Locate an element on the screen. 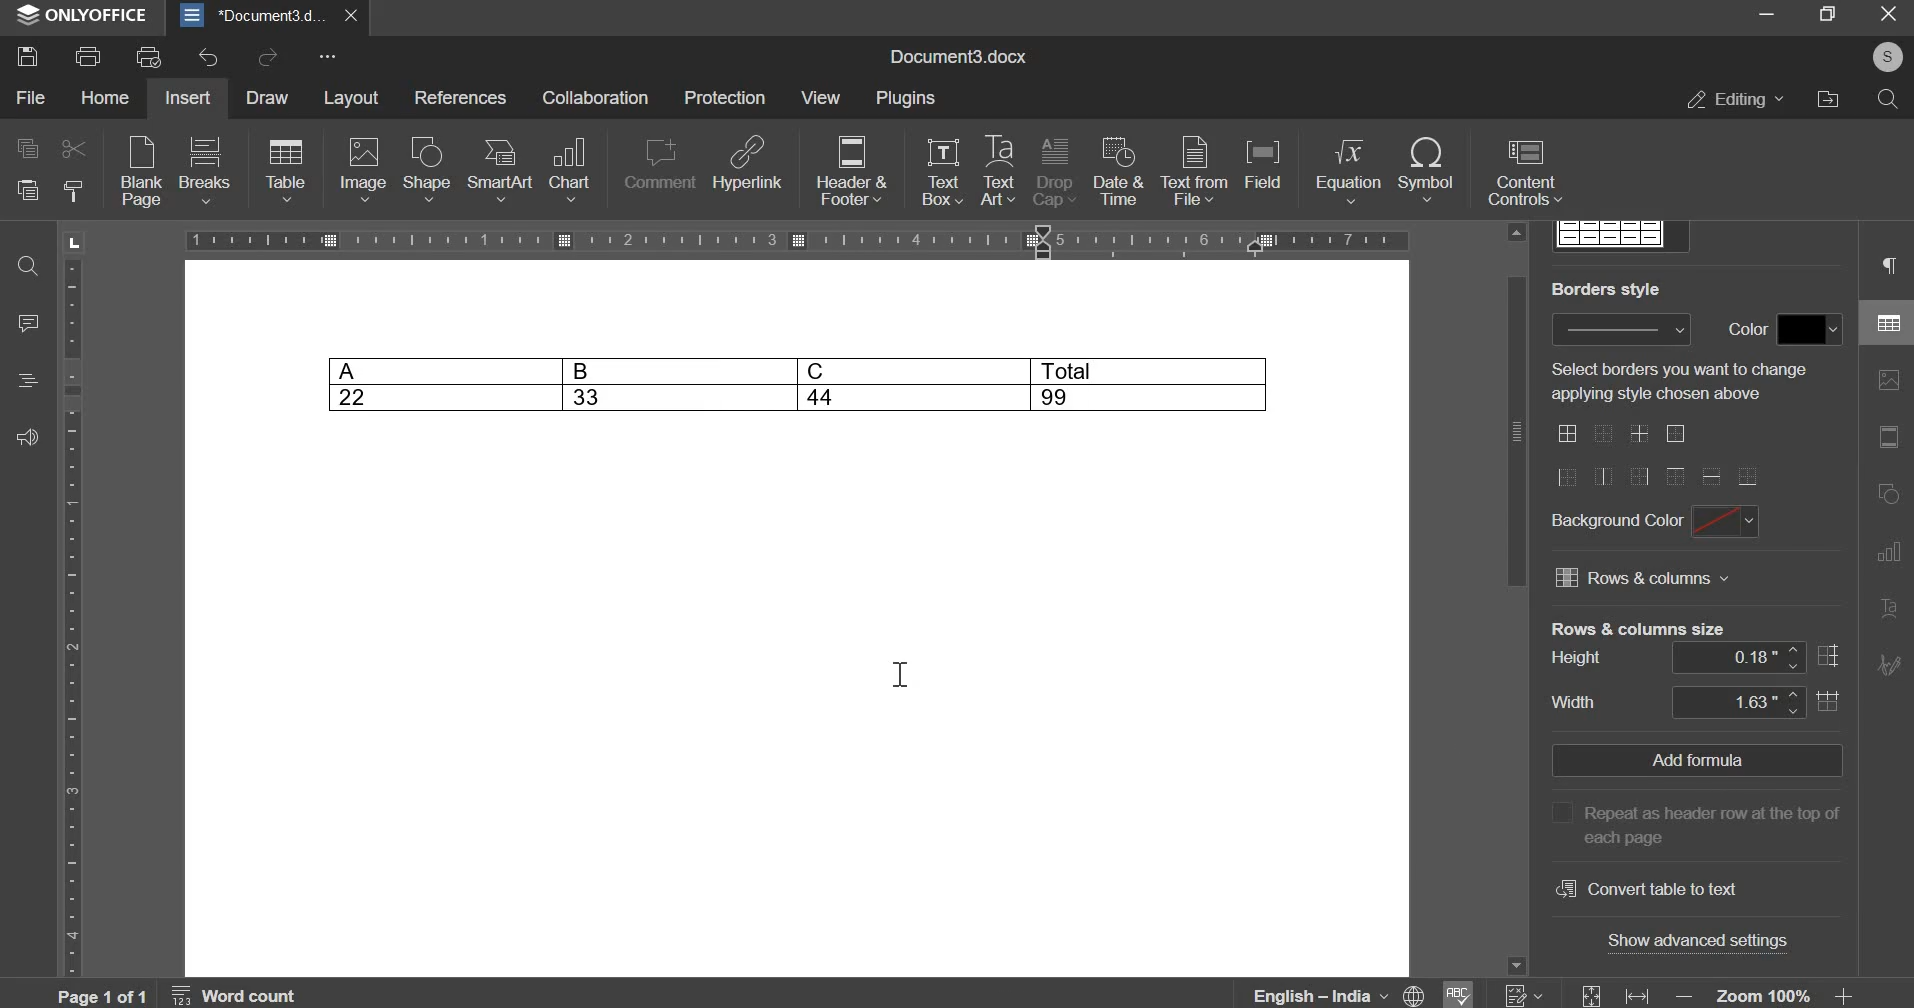  plugins is located at coordinates (912, 99).